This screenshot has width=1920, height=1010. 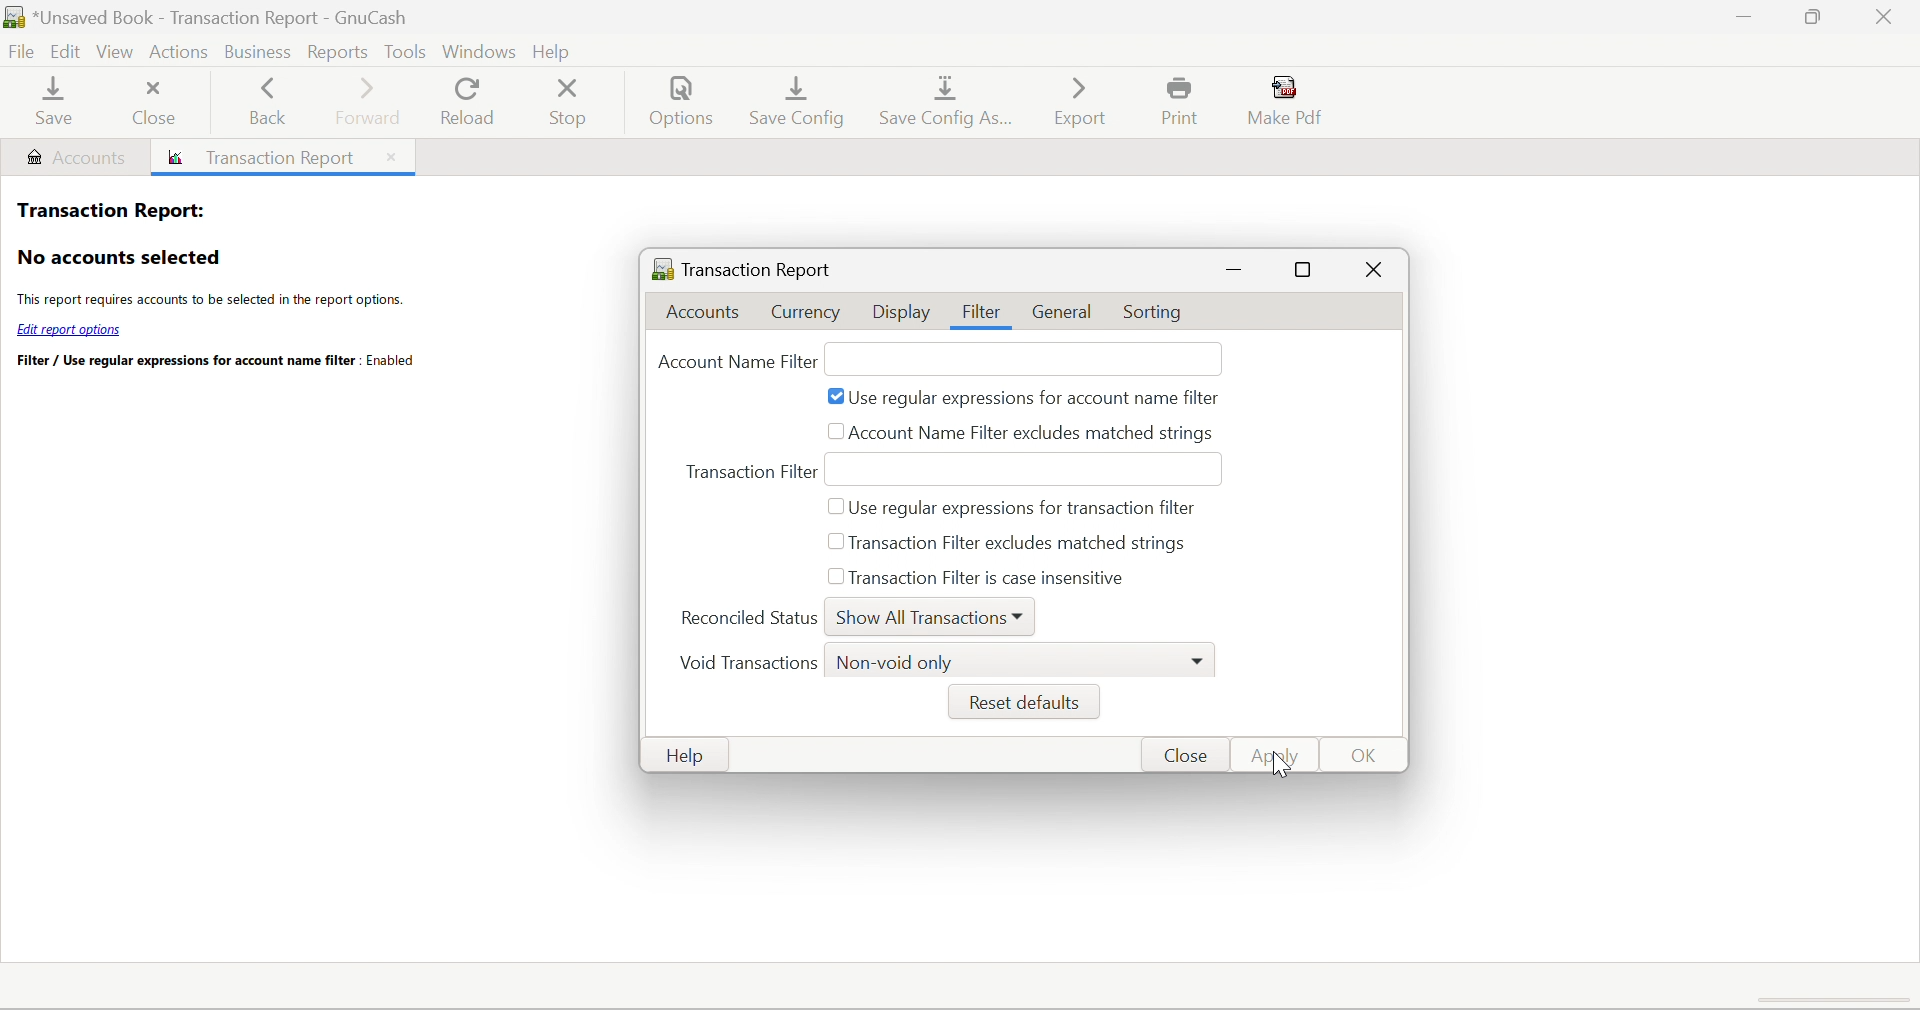 What do you see at coordinates (255, 50) in the screenshot?
I see `Business` at bounding box center [255, 50].